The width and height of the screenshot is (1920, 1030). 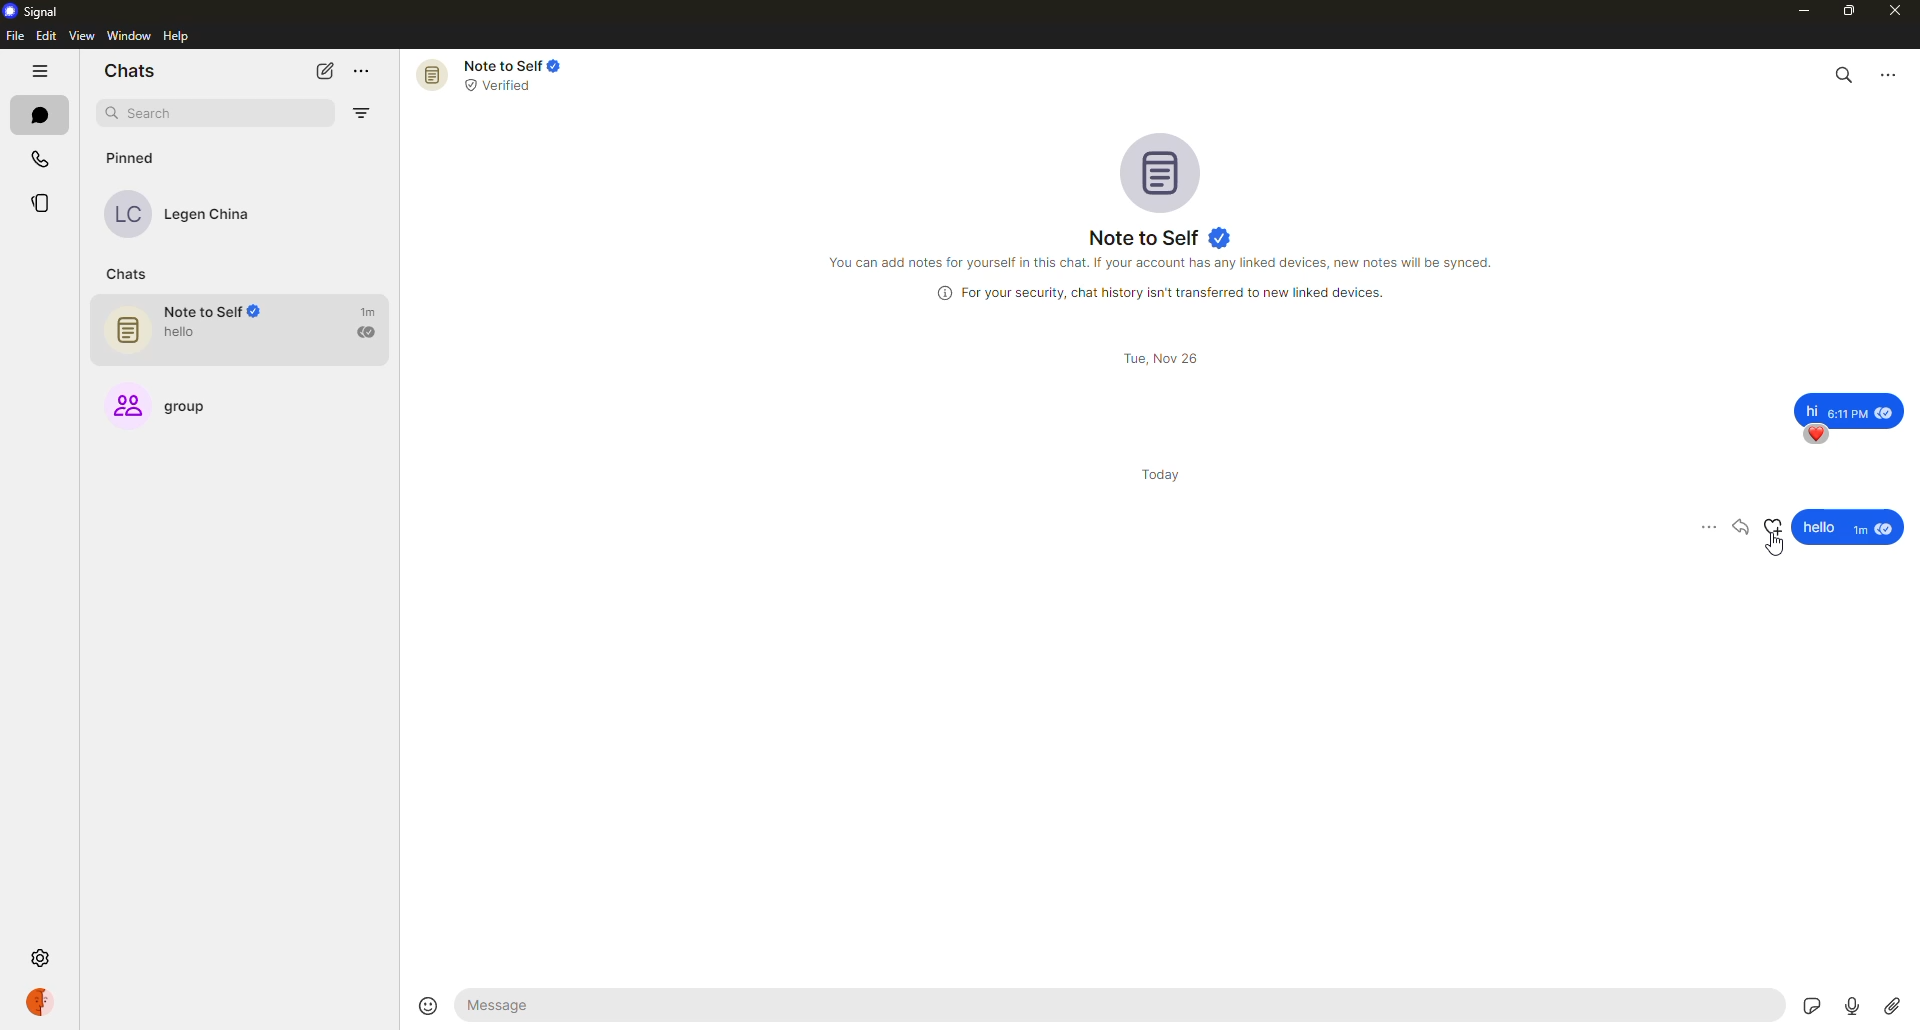 I want to click on pinned, so click(x=130, y=158).